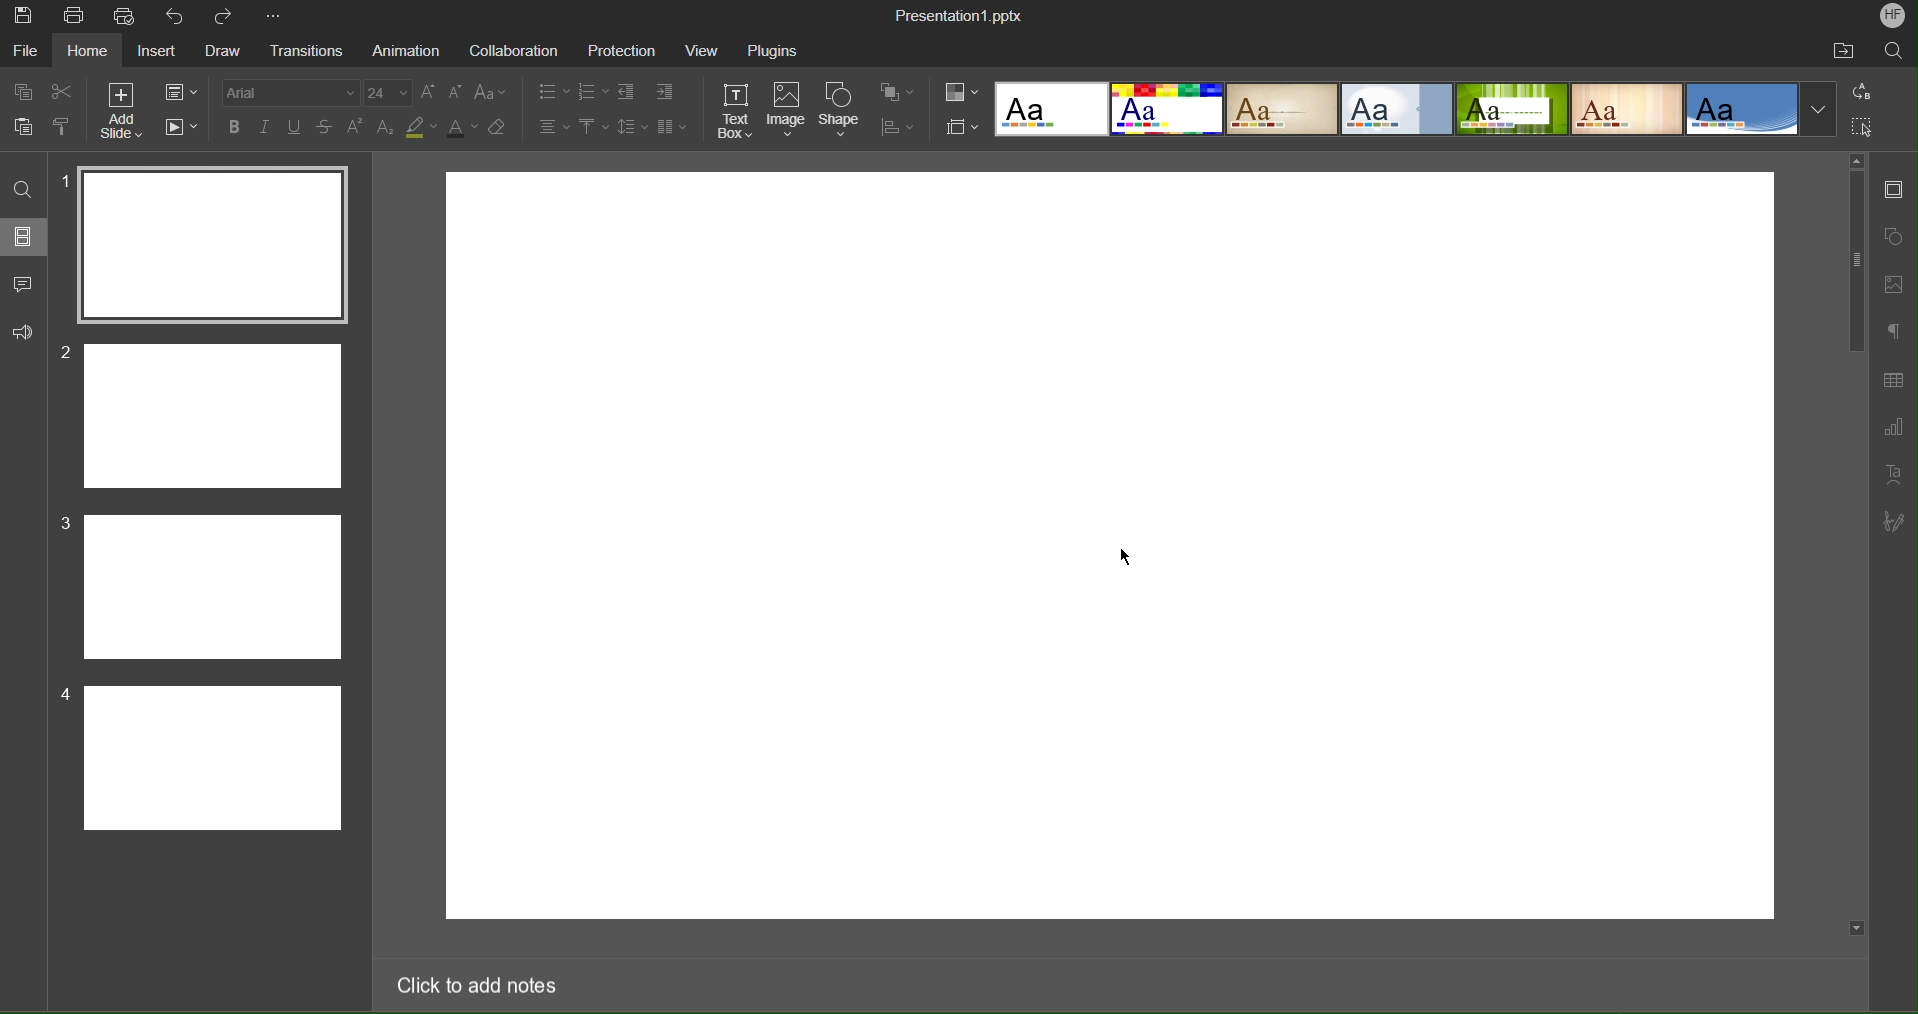 The height and width of the screenshot is (1014, 1918). What do you see at coordinates (839, 111) in the screenshot?
I see `Shape` at bounding box center [839, 111].